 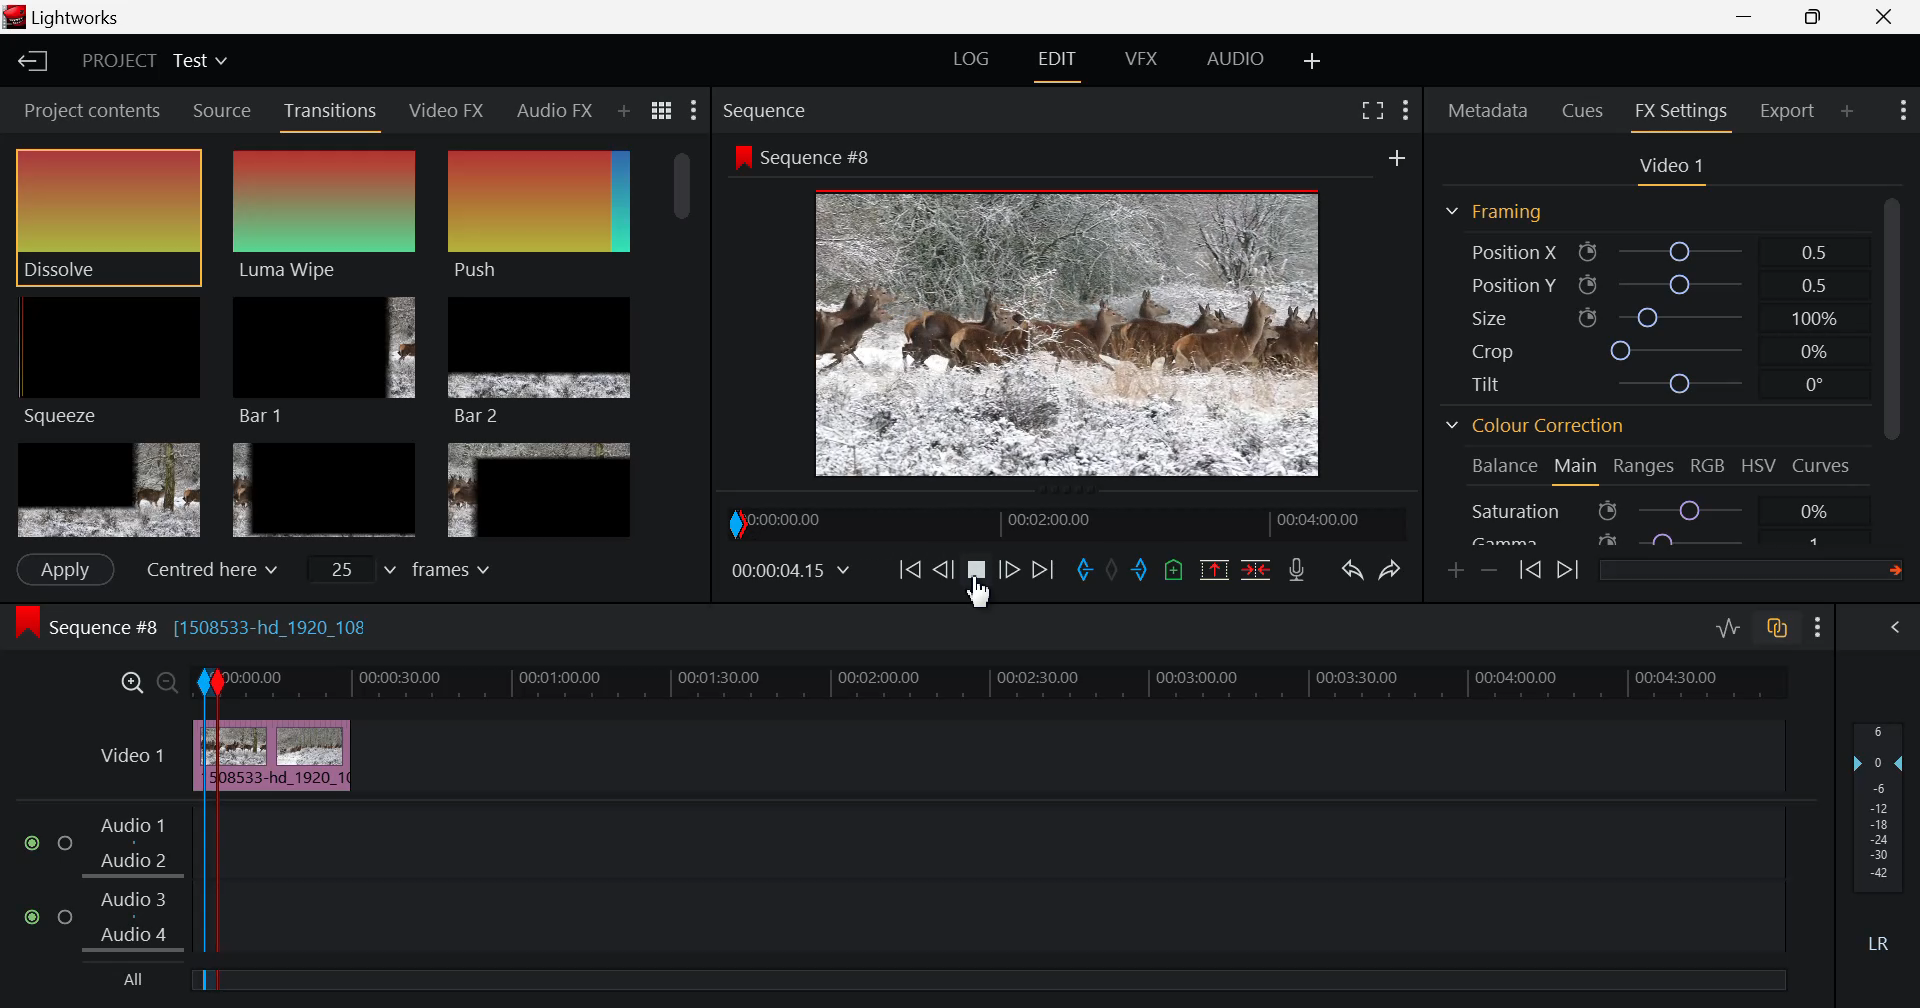 I want to click on Go Back, so click(x=943, y=569).